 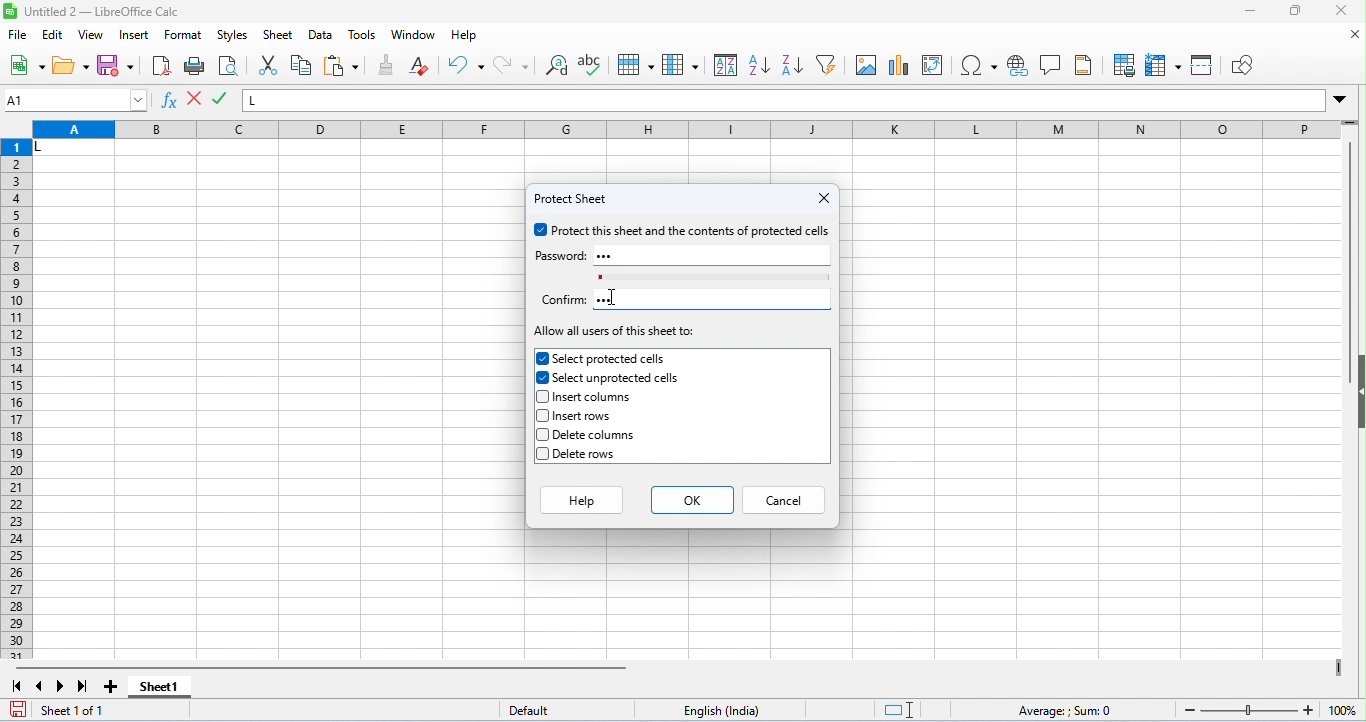 I want to click on sheet 1 of 1, so click(x=78, y=711).